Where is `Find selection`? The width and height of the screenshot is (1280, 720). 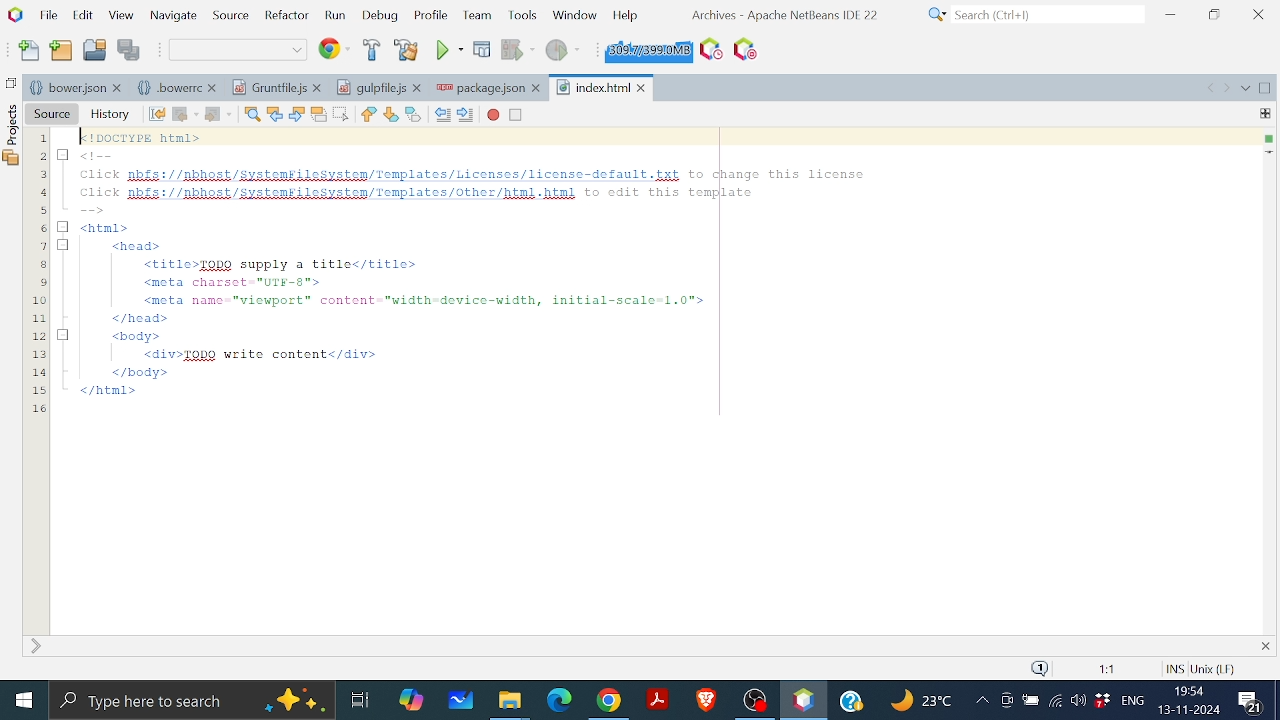 Find selection is located at coordinates (253, 114).